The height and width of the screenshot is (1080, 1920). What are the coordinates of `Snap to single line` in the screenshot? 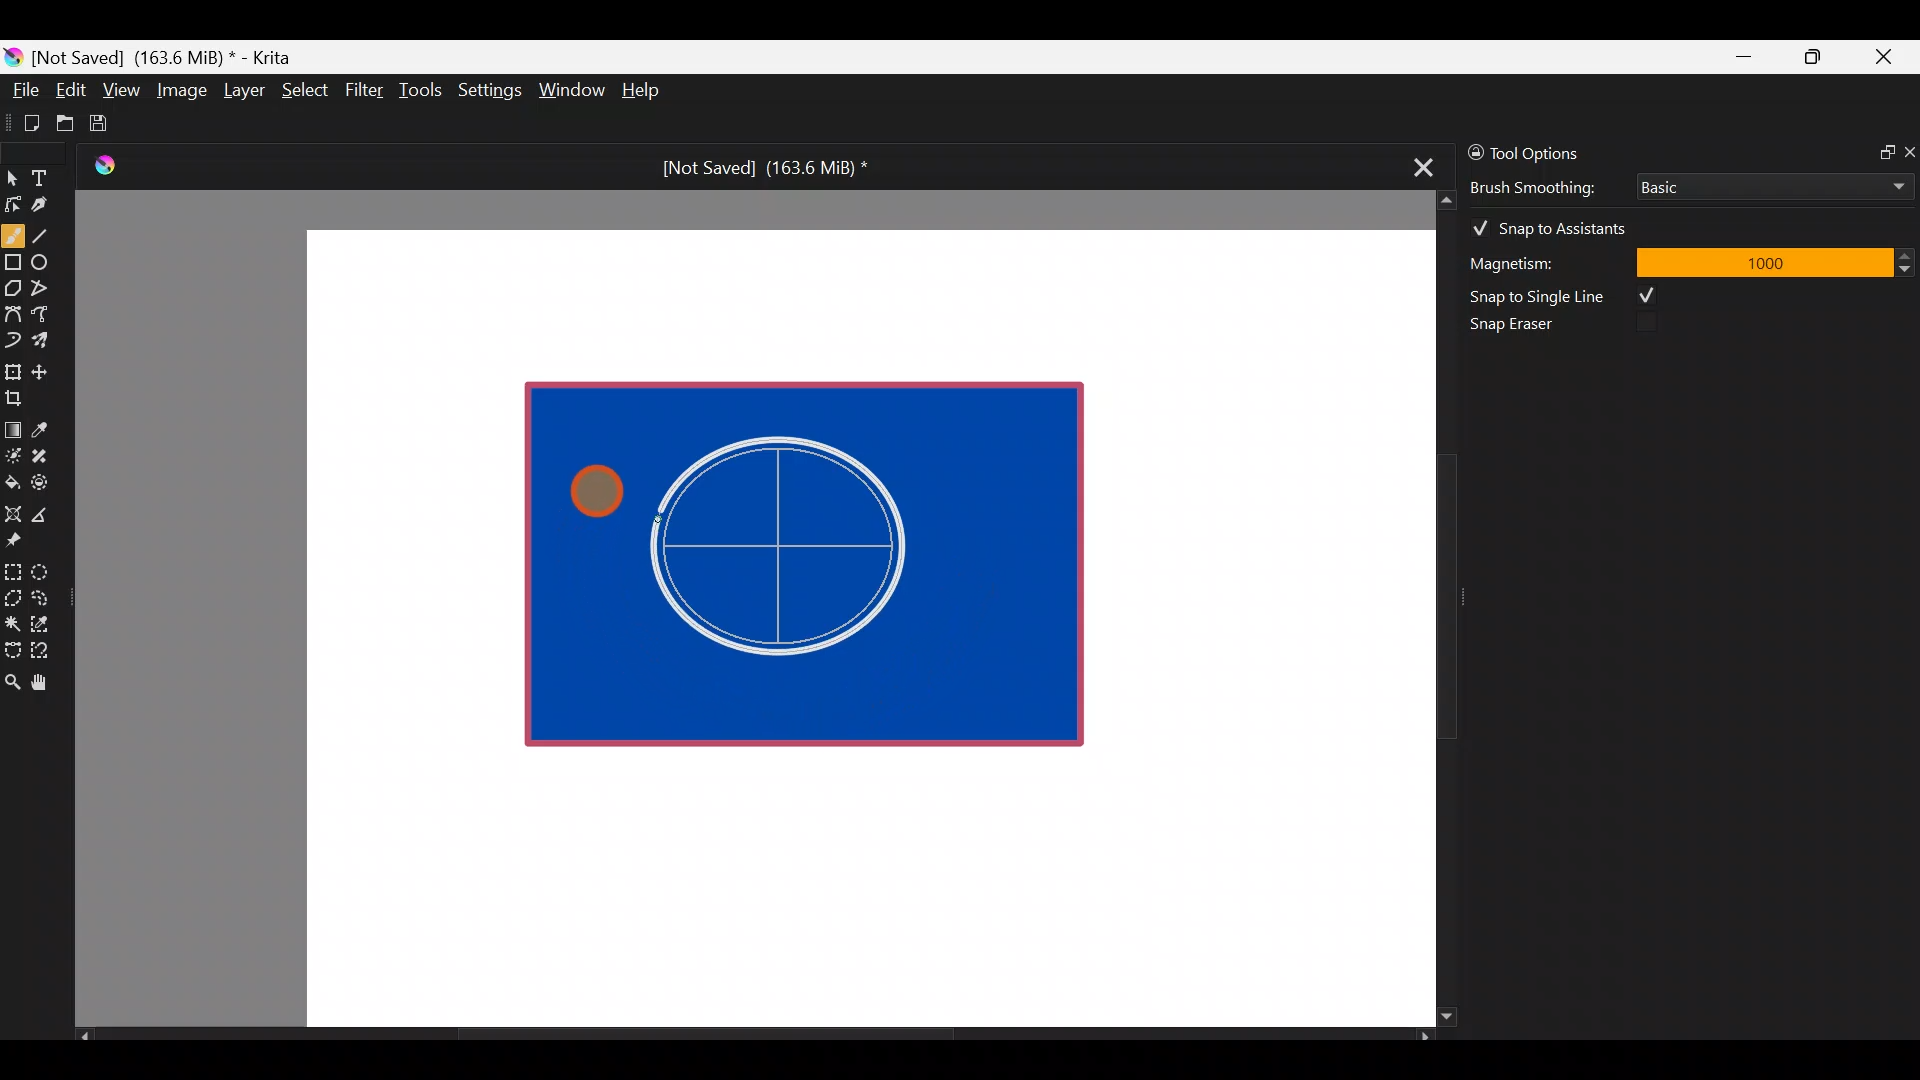 It's located at (1571, 296).